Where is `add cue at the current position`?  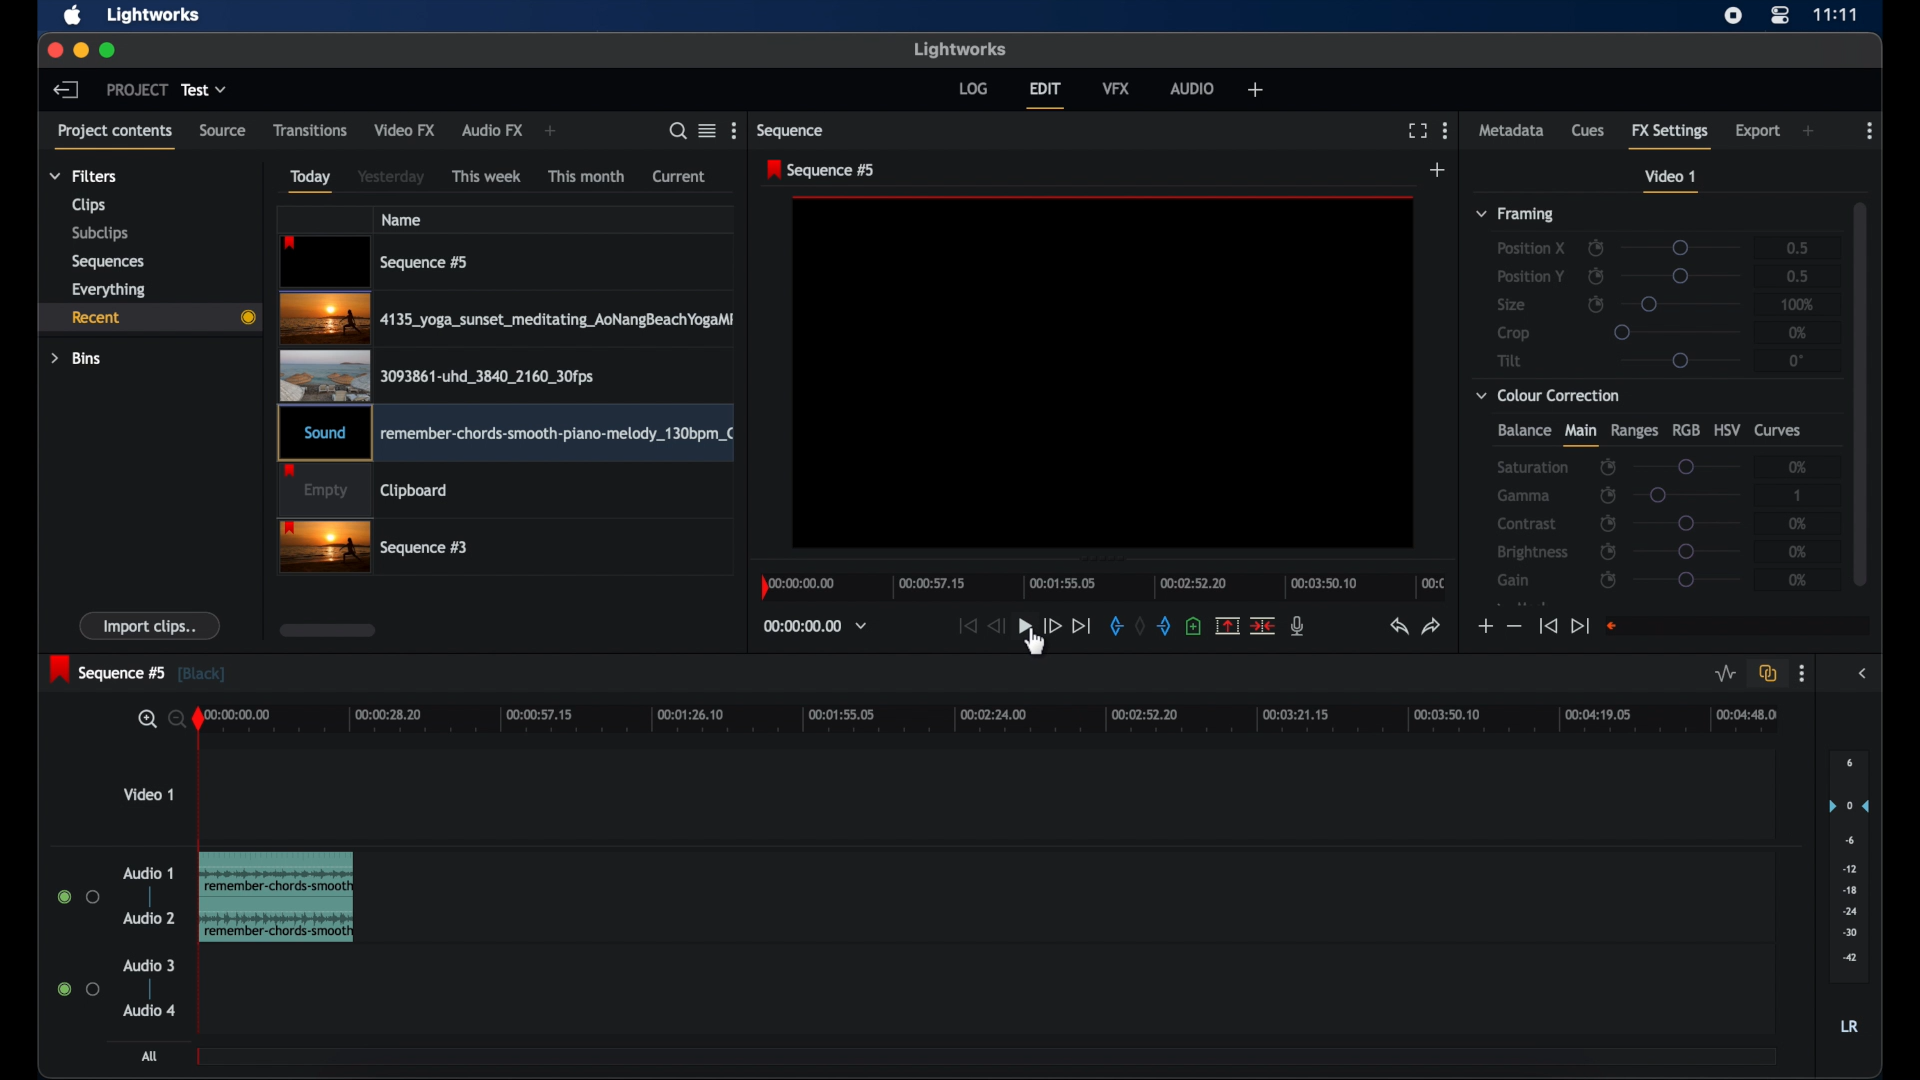 add cue at the current position is located at coordinates (1193, 625).